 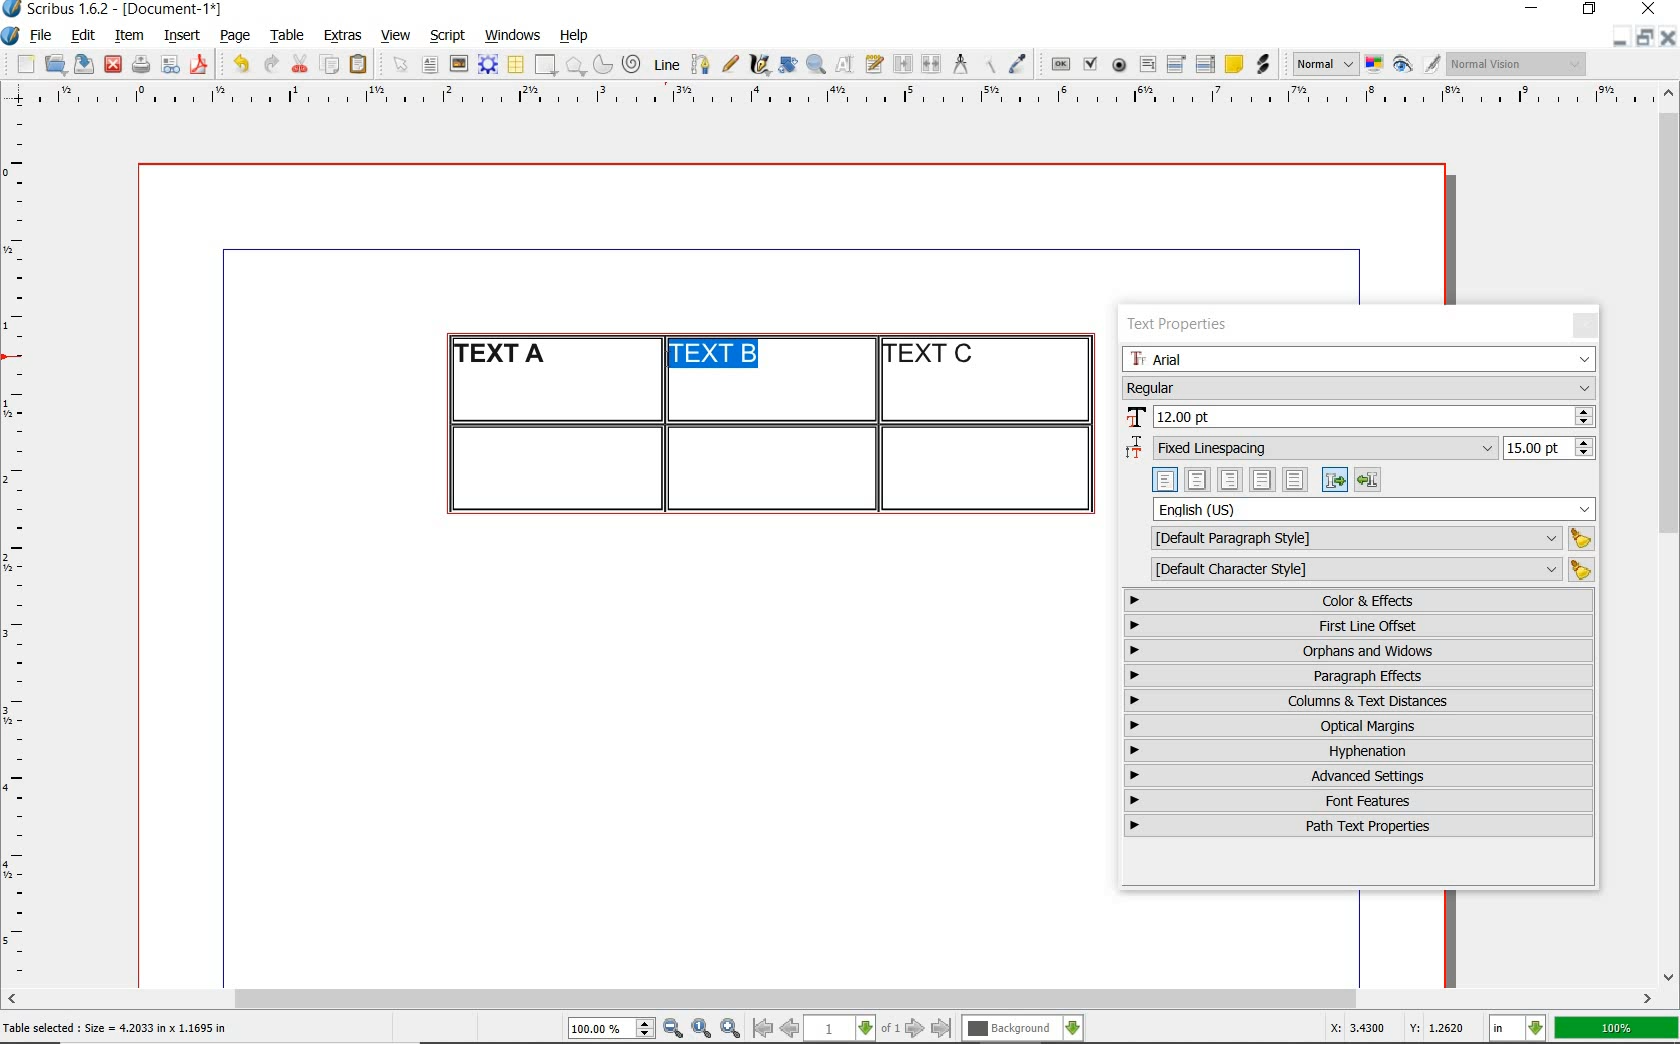 I want to click on spiral, so click(x=633, y=64).